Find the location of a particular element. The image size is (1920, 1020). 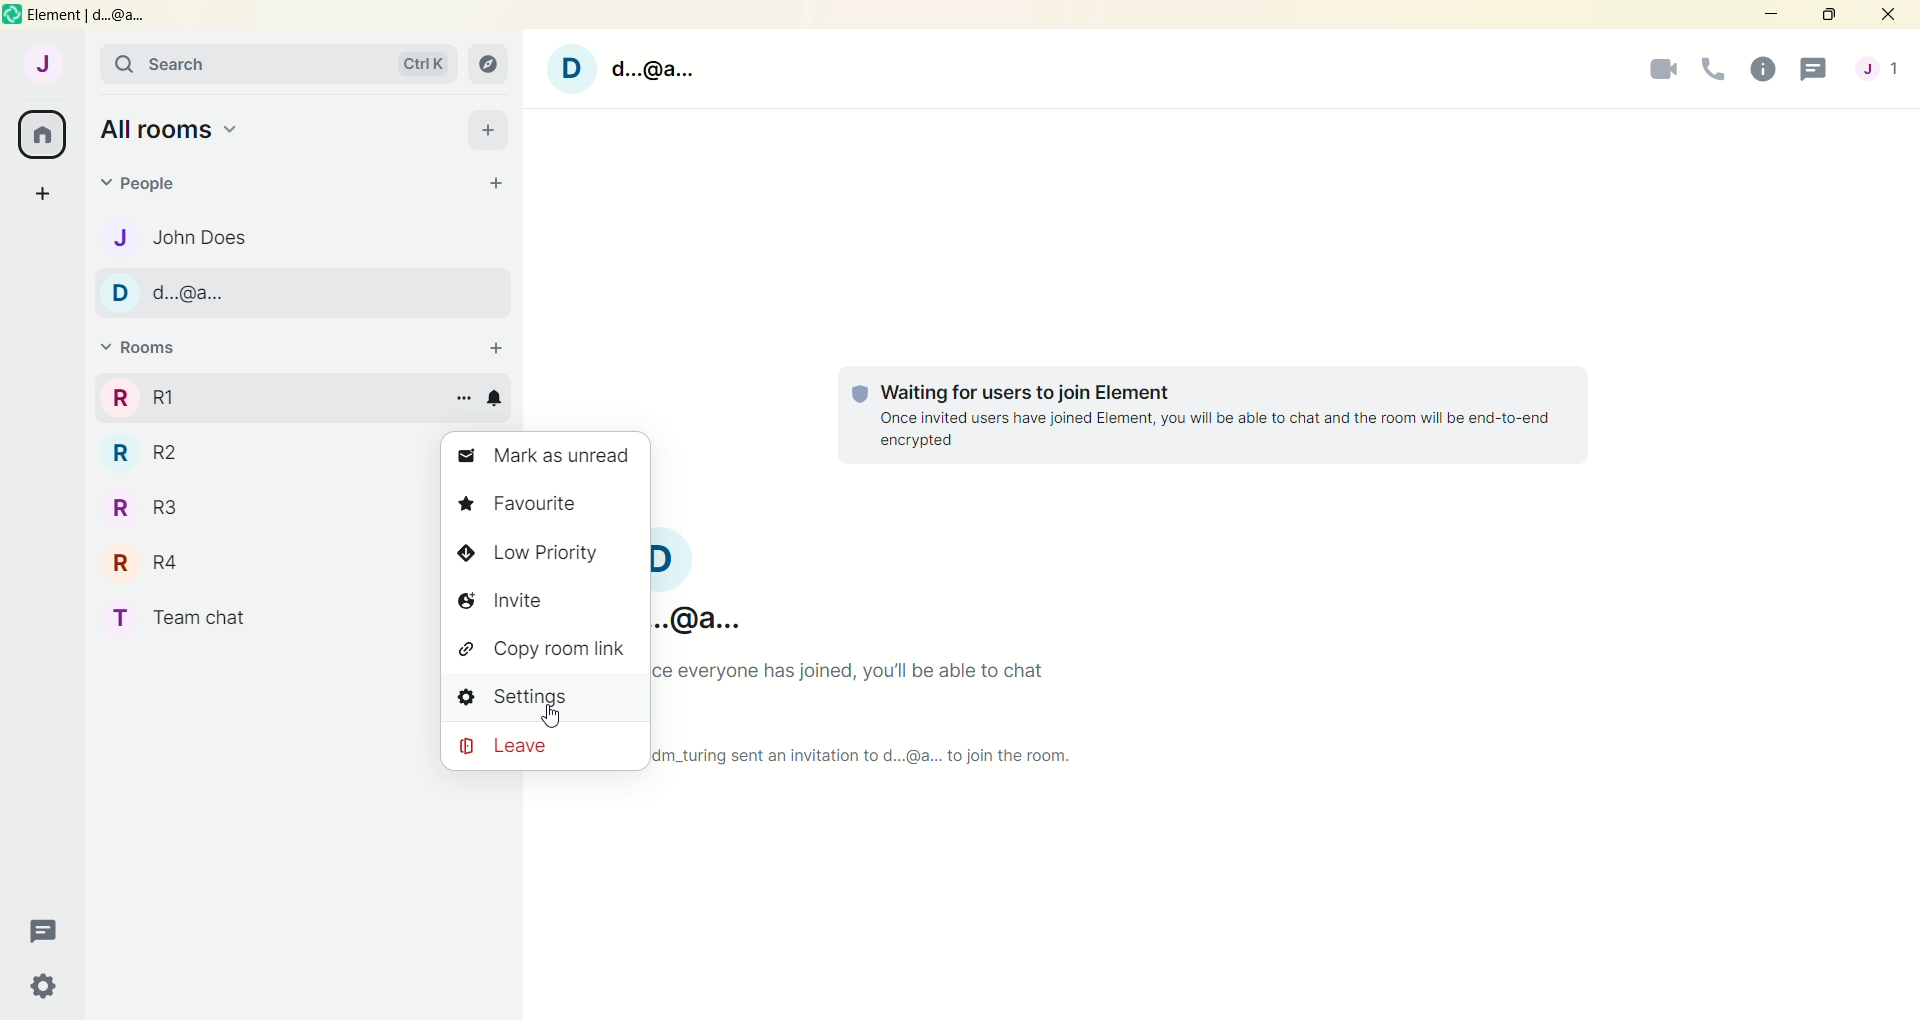

bell icon is located at coordinates (500, 398).